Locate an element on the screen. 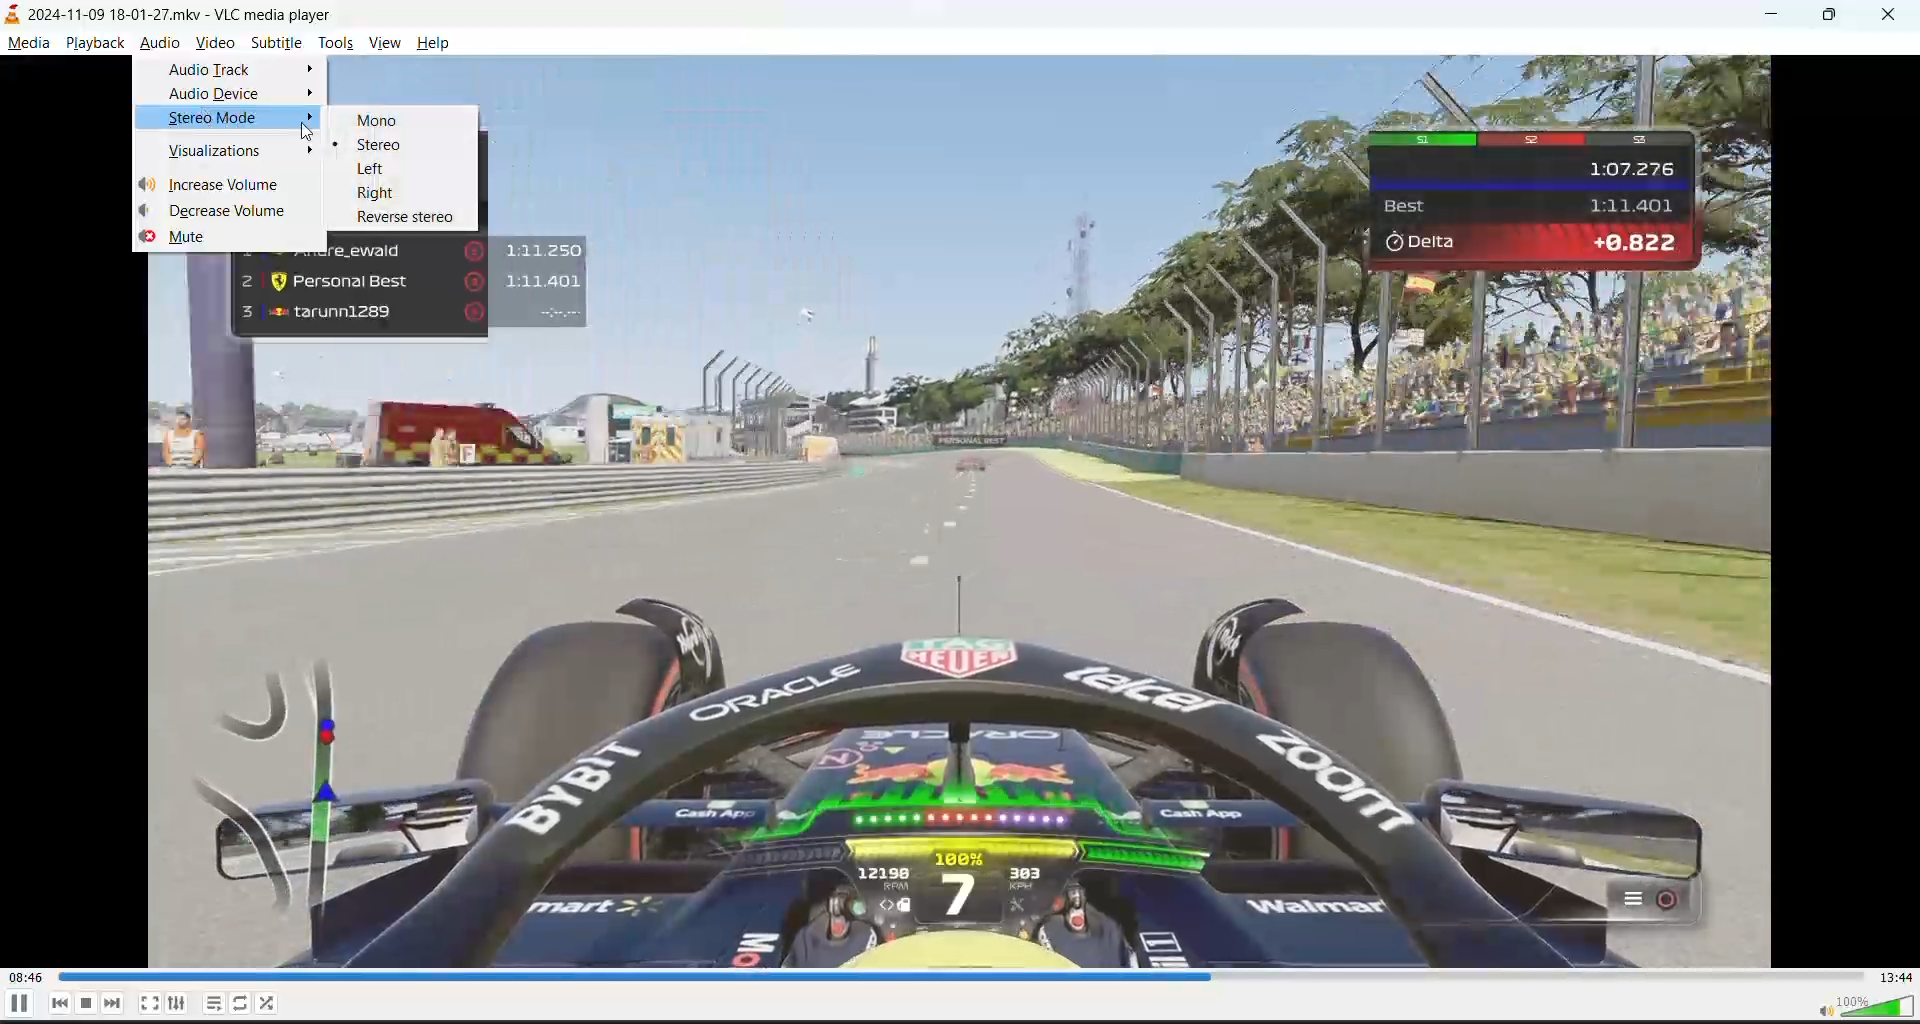 The height and width of the screenshot is (1024, 1920). playlists is located at coordinates (216, 1004).